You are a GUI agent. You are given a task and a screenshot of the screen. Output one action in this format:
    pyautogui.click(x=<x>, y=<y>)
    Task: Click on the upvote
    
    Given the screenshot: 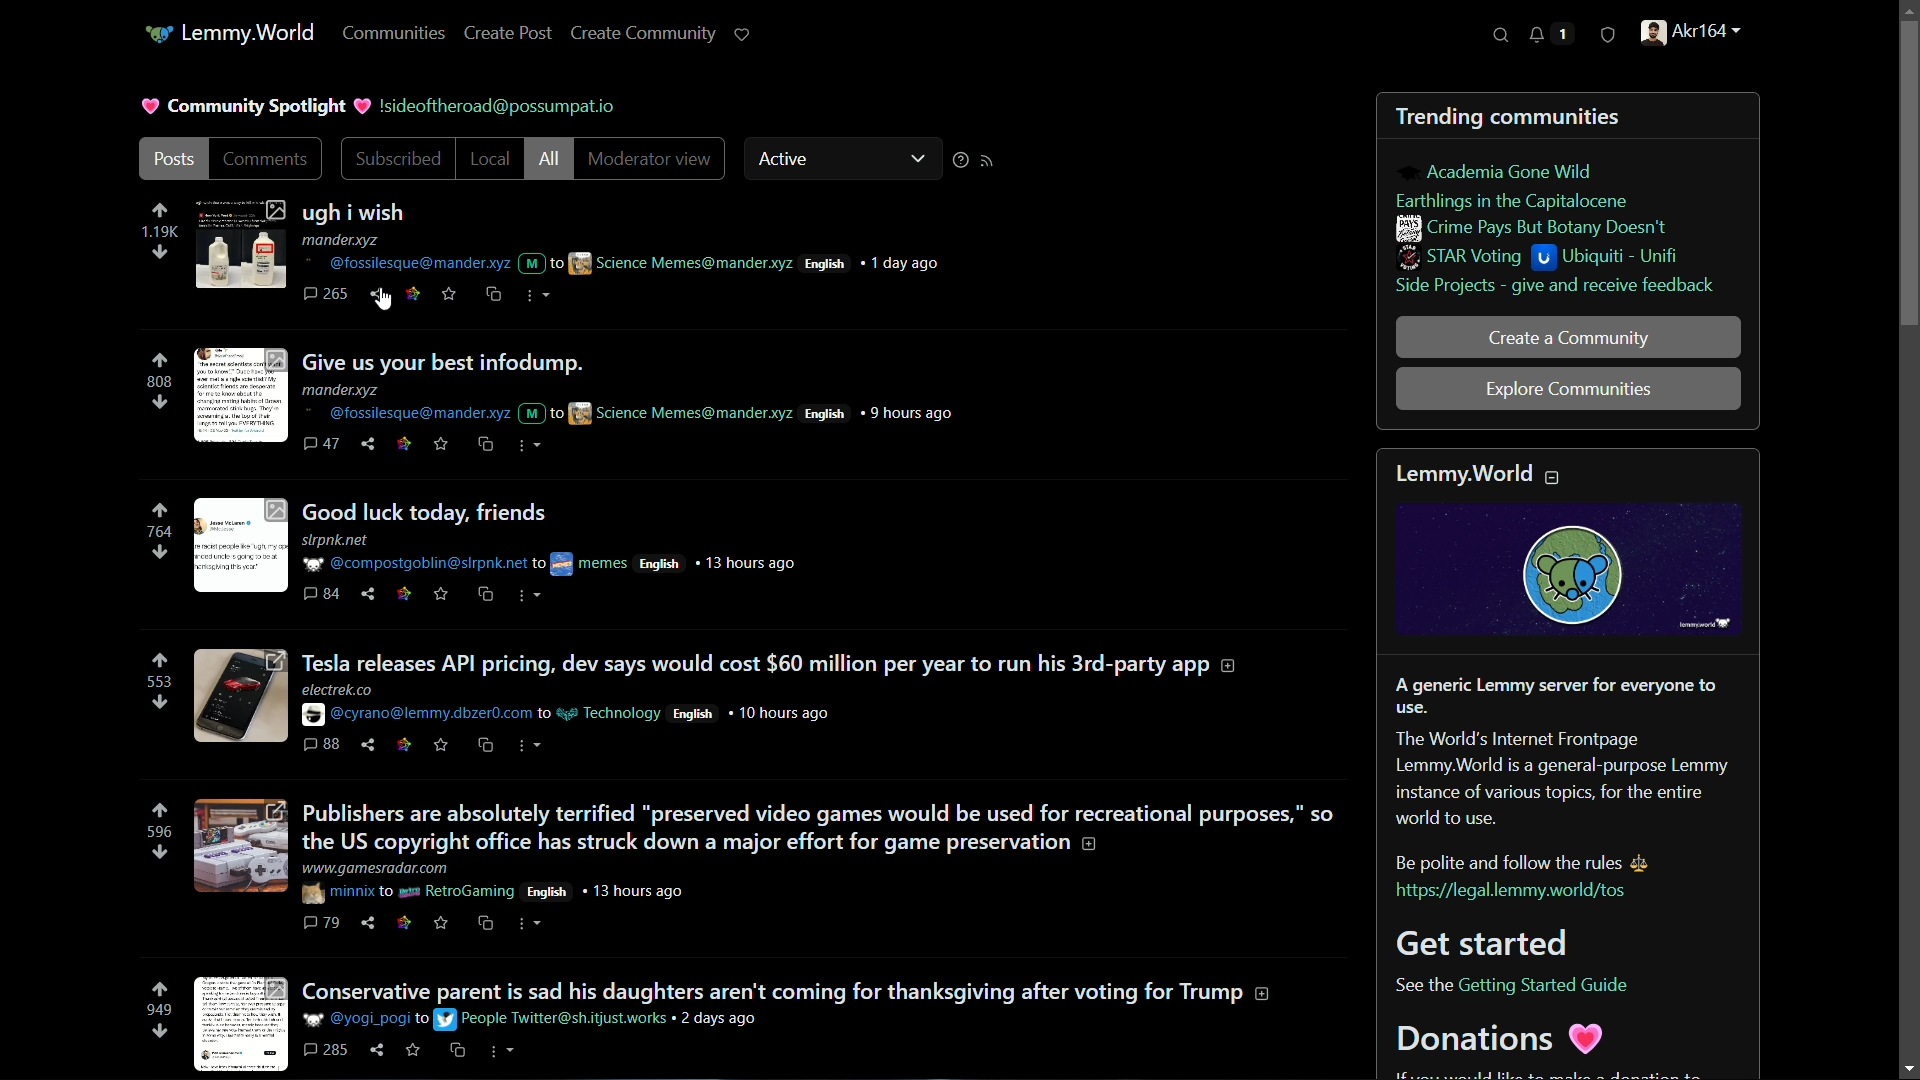 What is the action you would take?
    pyautogui.click(x=160, y=661)
    